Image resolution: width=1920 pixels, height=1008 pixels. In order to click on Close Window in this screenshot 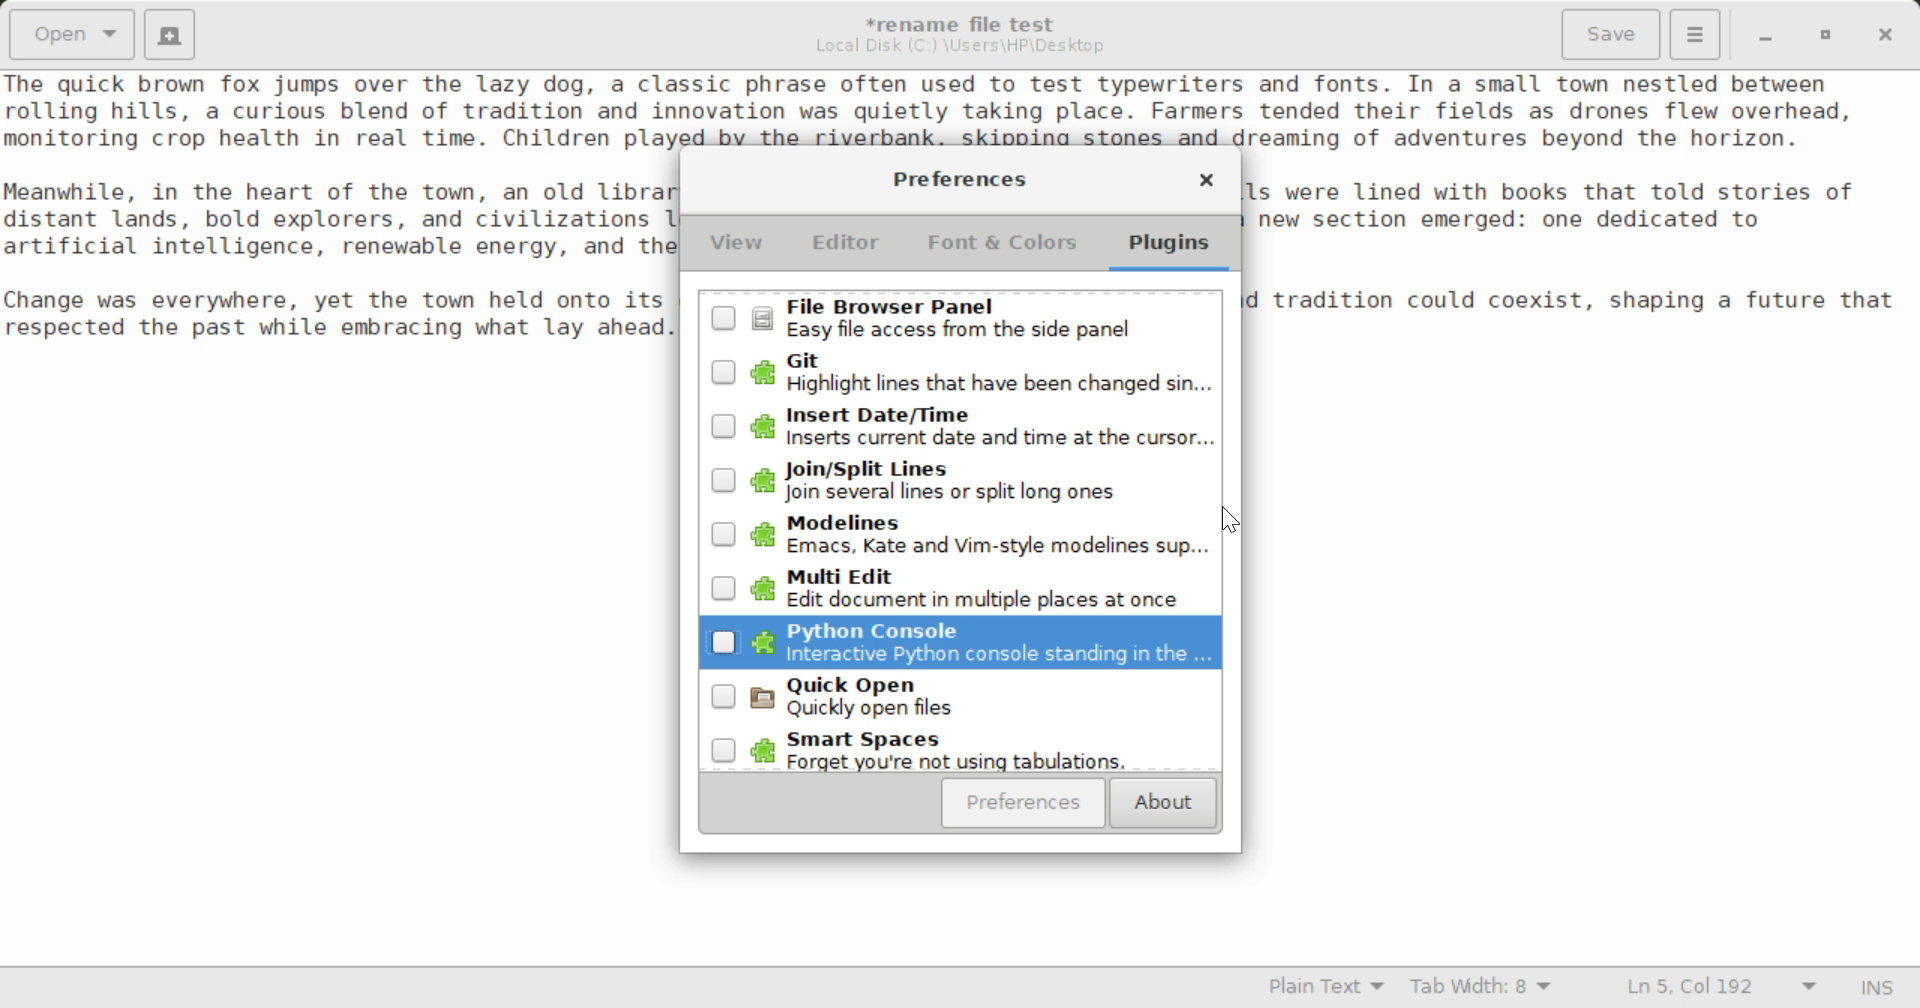, I will do `click(1888, 33)`.